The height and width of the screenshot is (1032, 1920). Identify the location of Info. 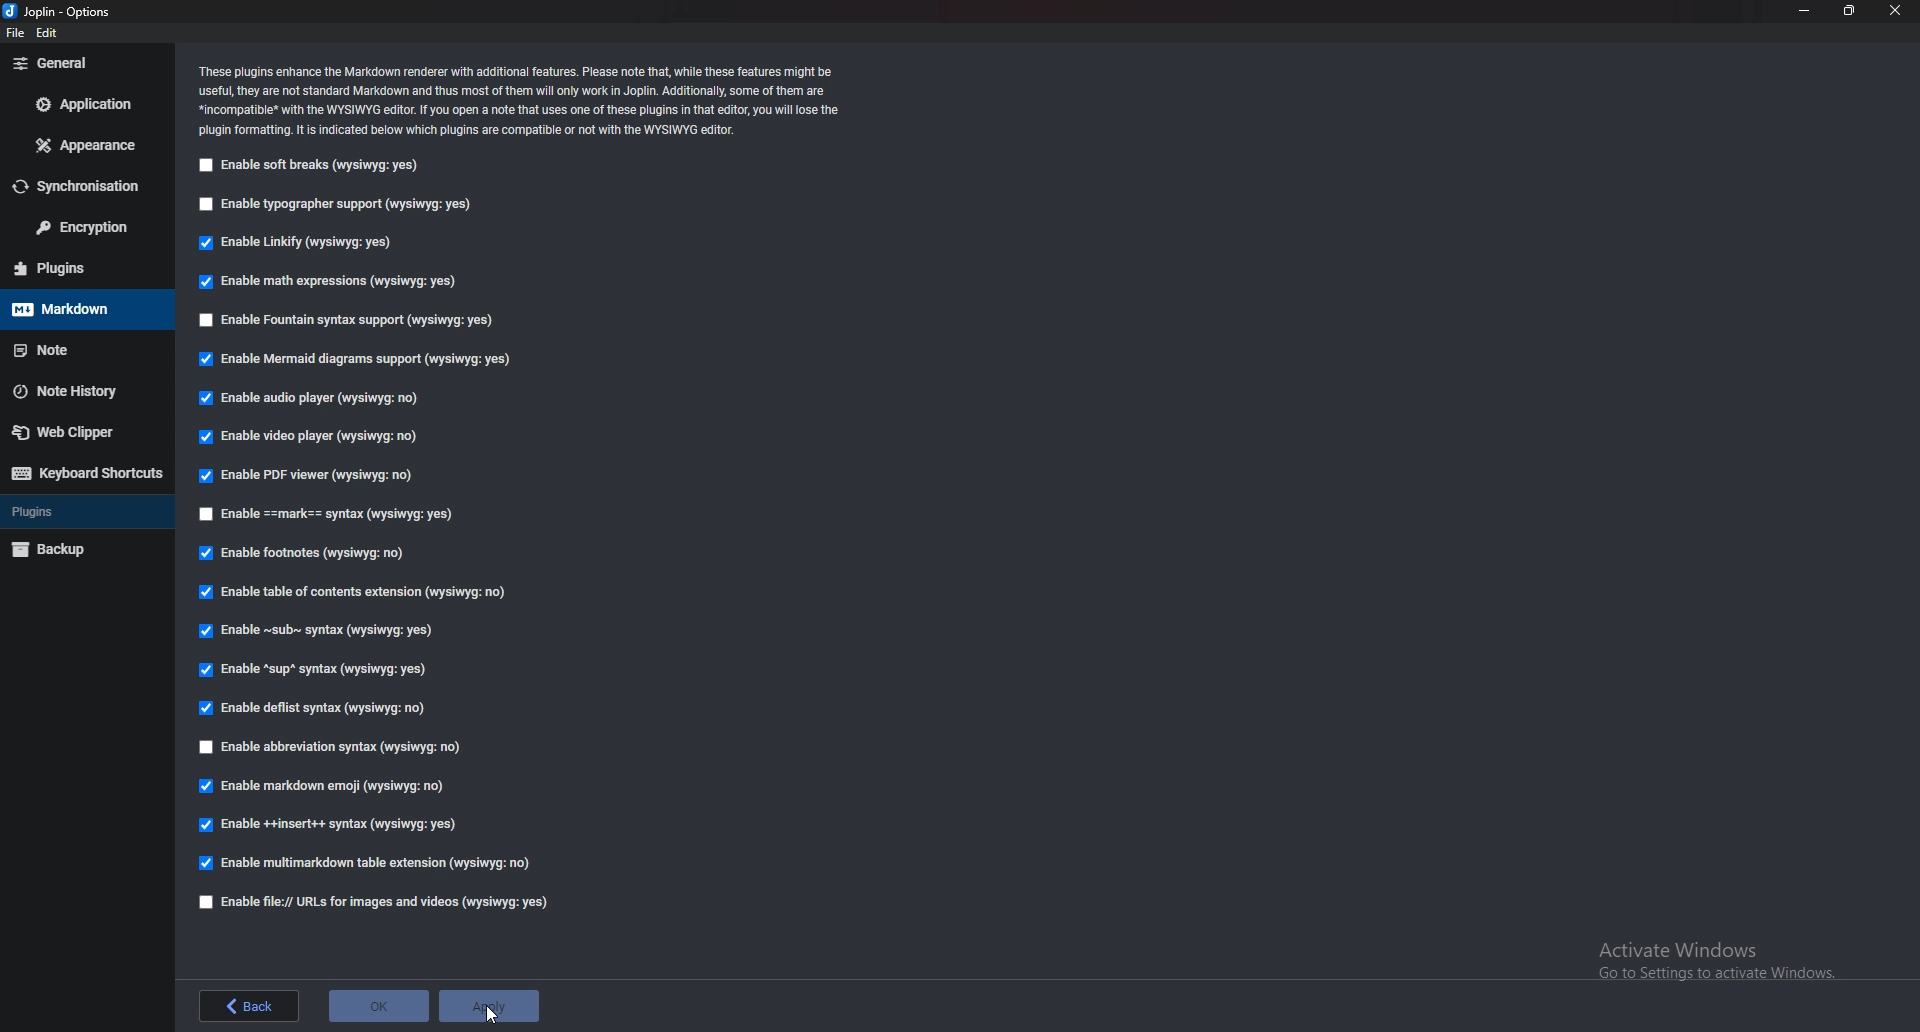
(523, 102).